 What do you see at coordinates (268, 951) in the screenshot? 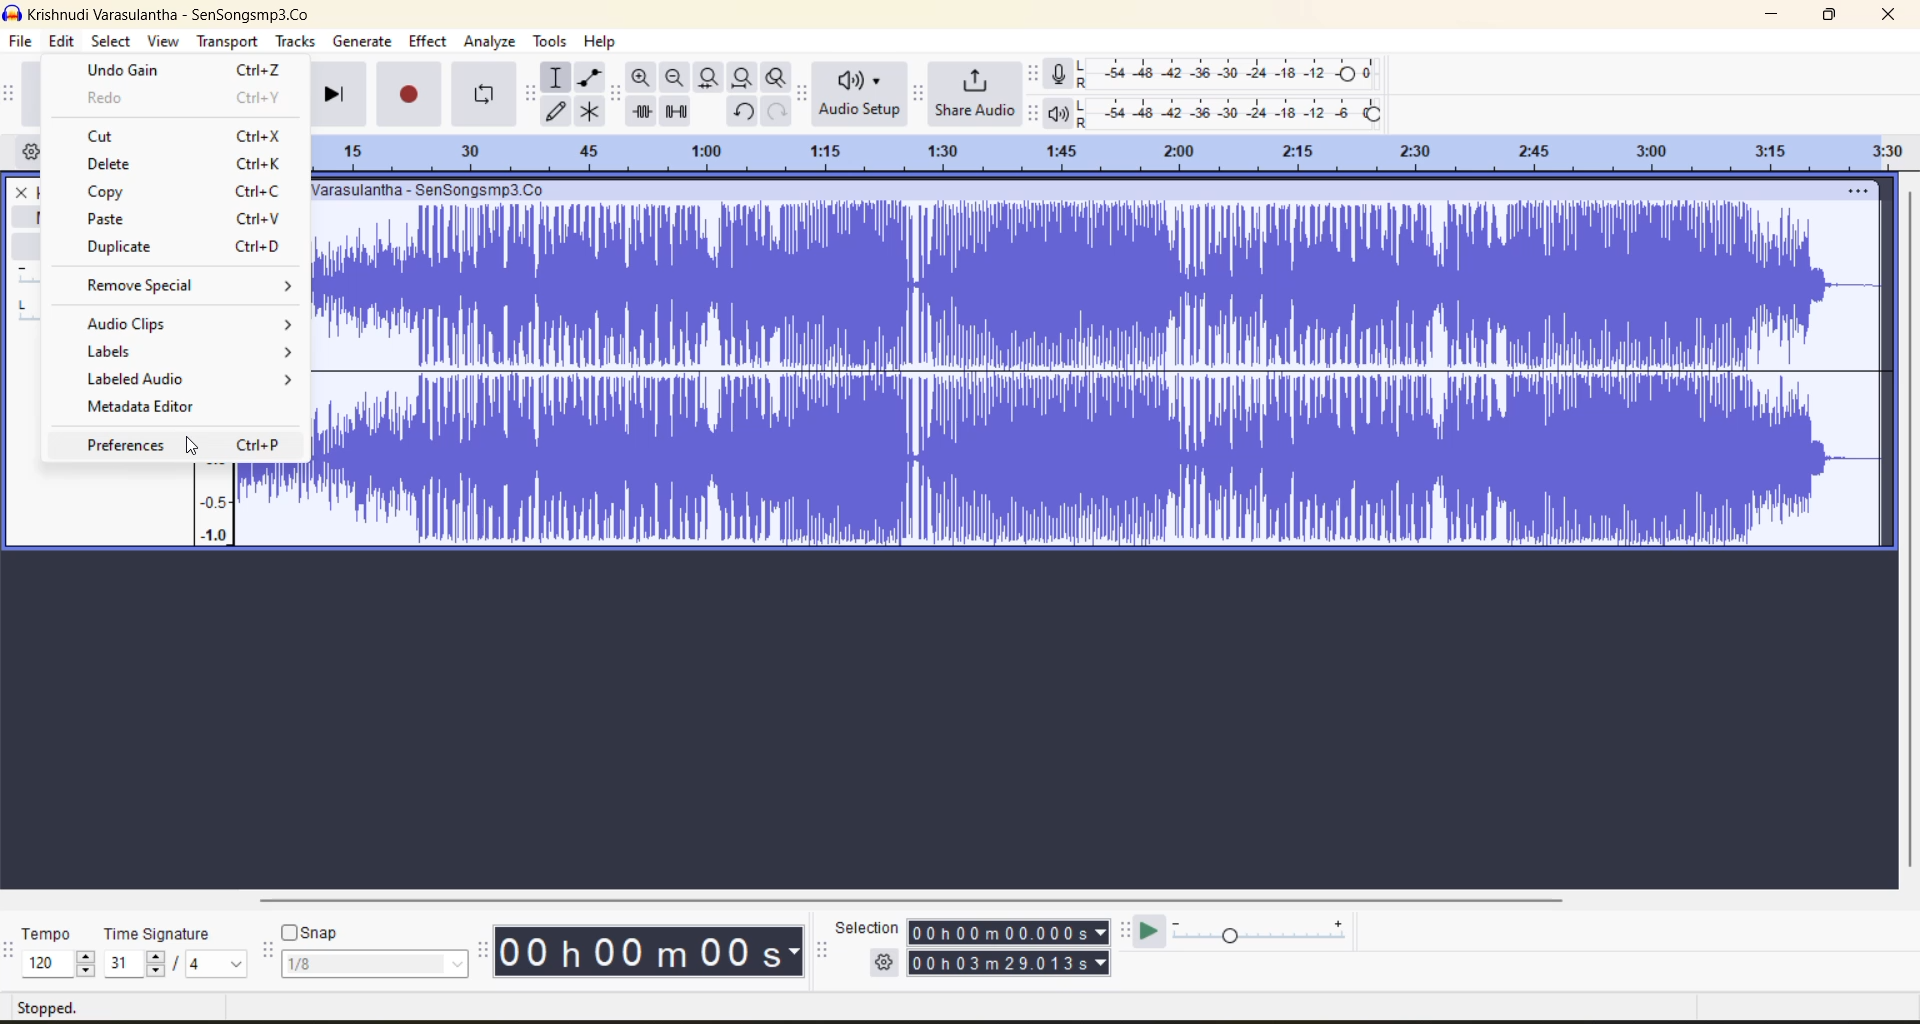
I see `snapping toolbar` at bounding box center [268, 951].